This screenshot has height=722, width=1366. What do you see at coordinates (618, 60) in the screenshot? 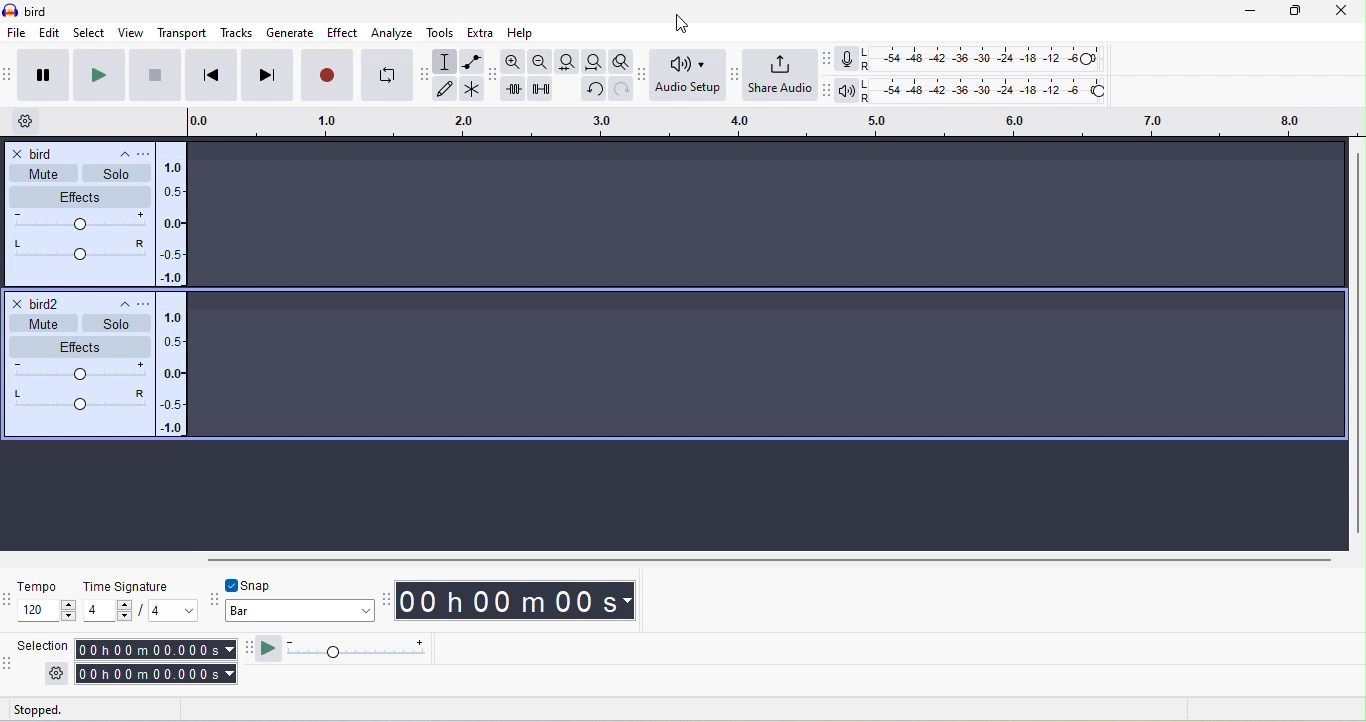
I see `zoom toggle` at bounding box center [618, 60].